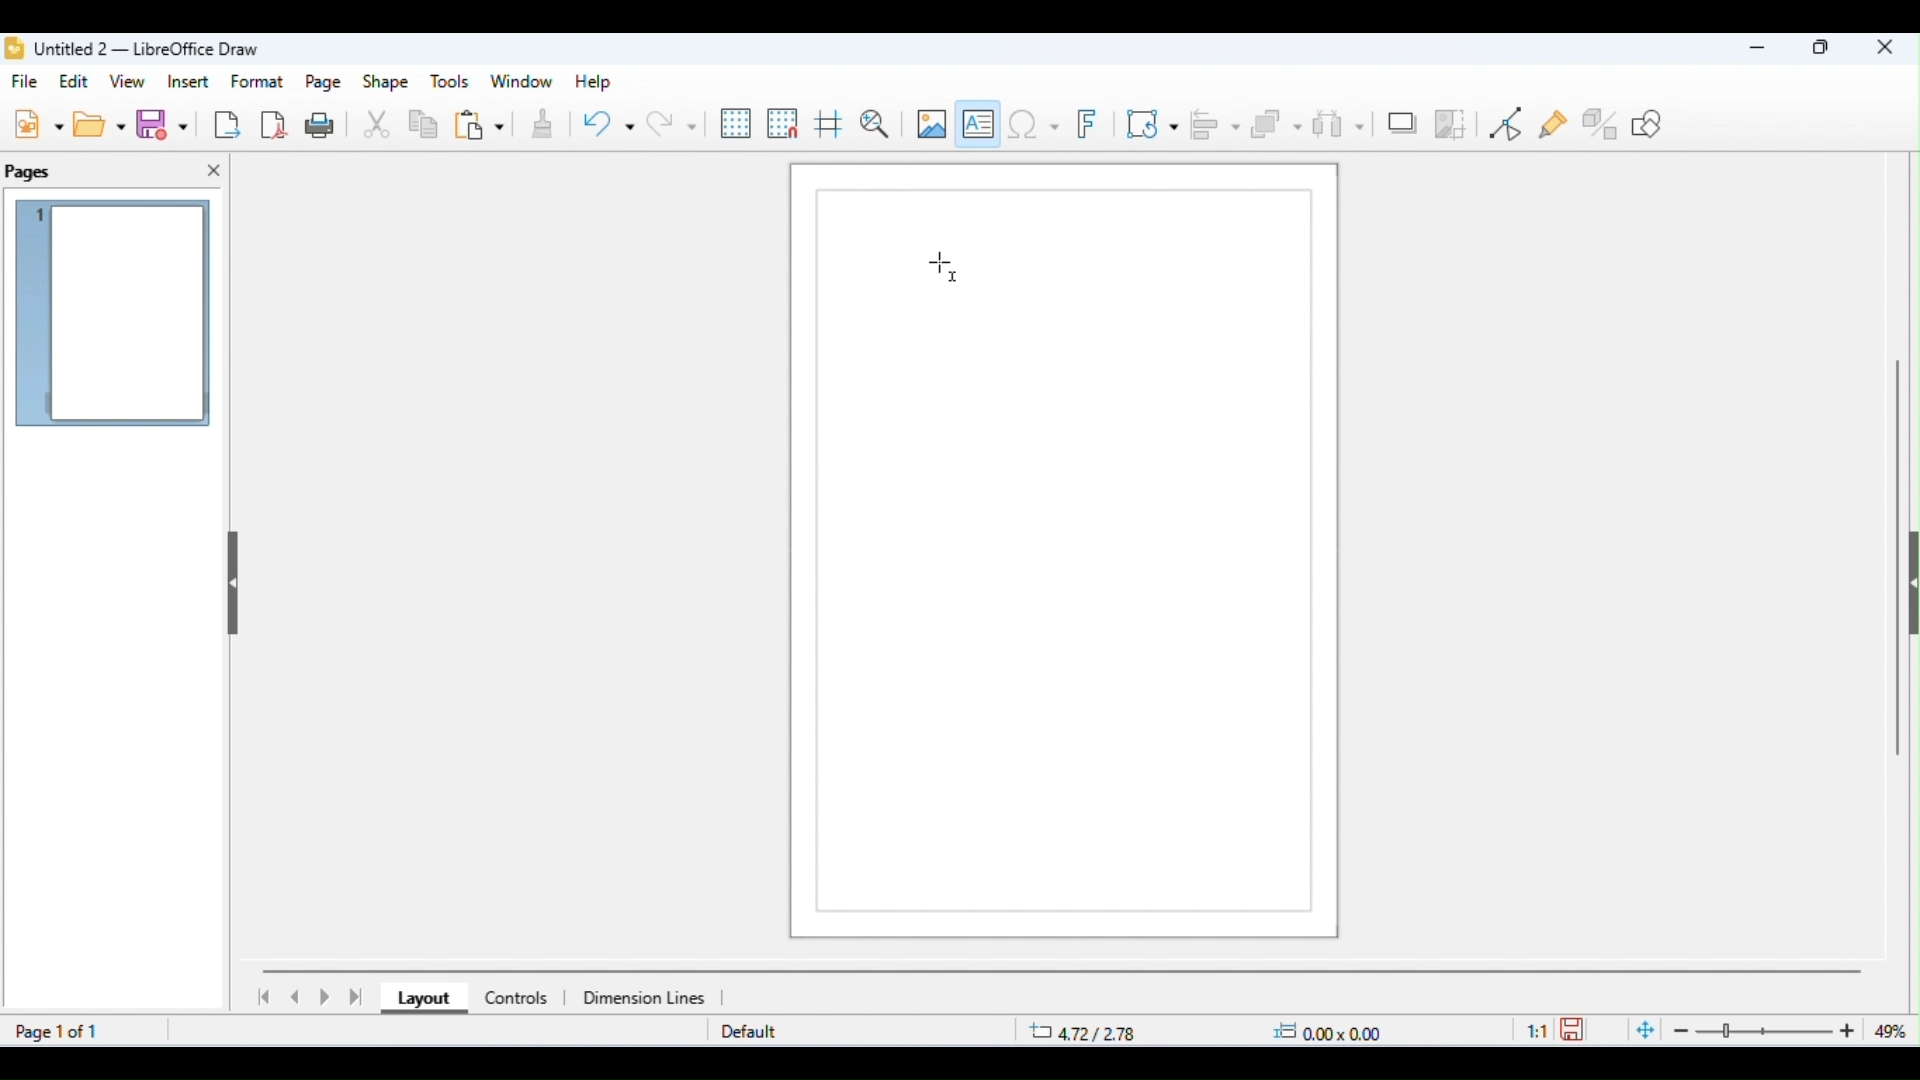  What do you see at coordinates (1576, 1028) in the screenshot?
I see `save` at bounding box center [1576, 1028].